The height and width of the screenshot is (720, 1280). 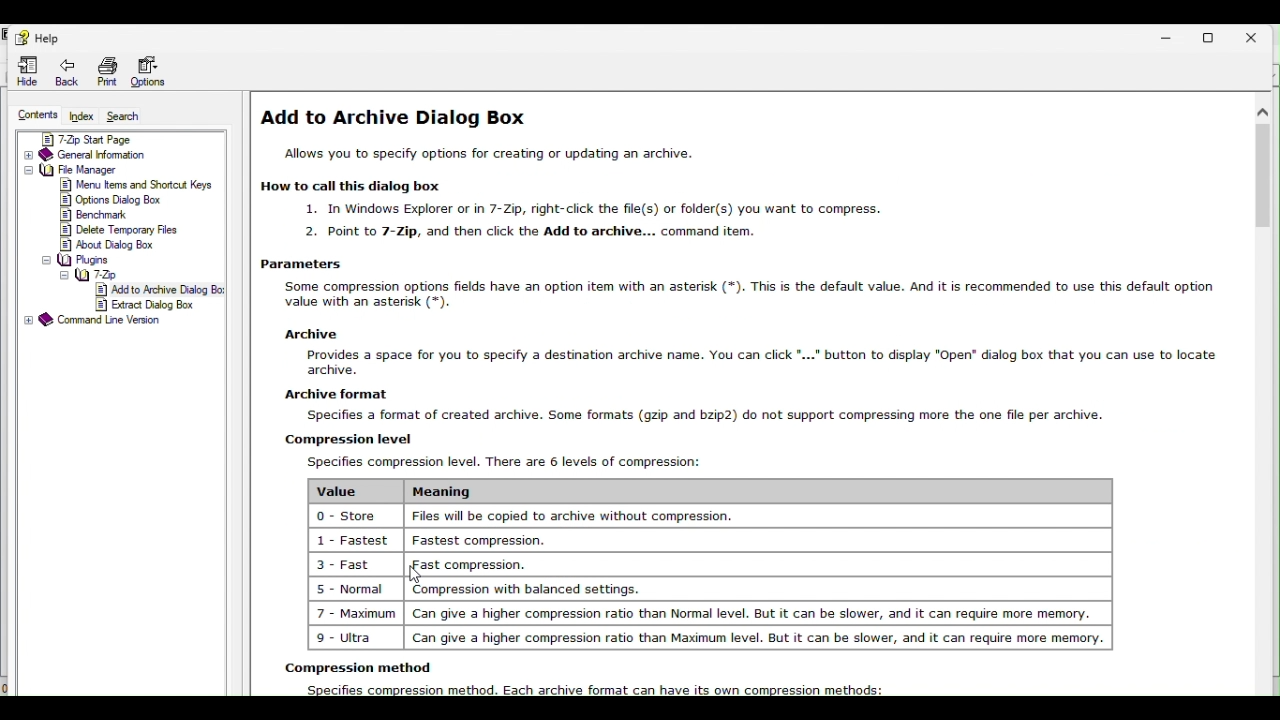 I want to click on add archive dialog box, so click(x=160, y=290).